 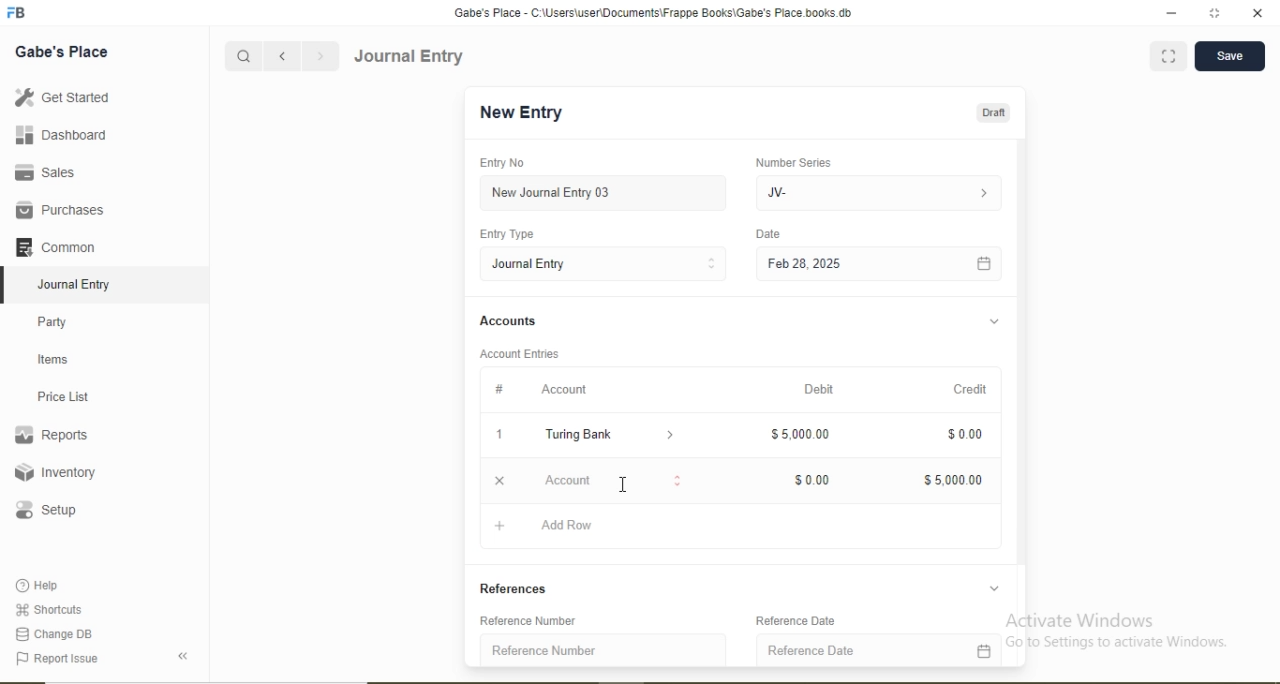 What do you see at coordinates (1259, 13) in the screenshot?
I see `close` at bounding box center [1259, 13].